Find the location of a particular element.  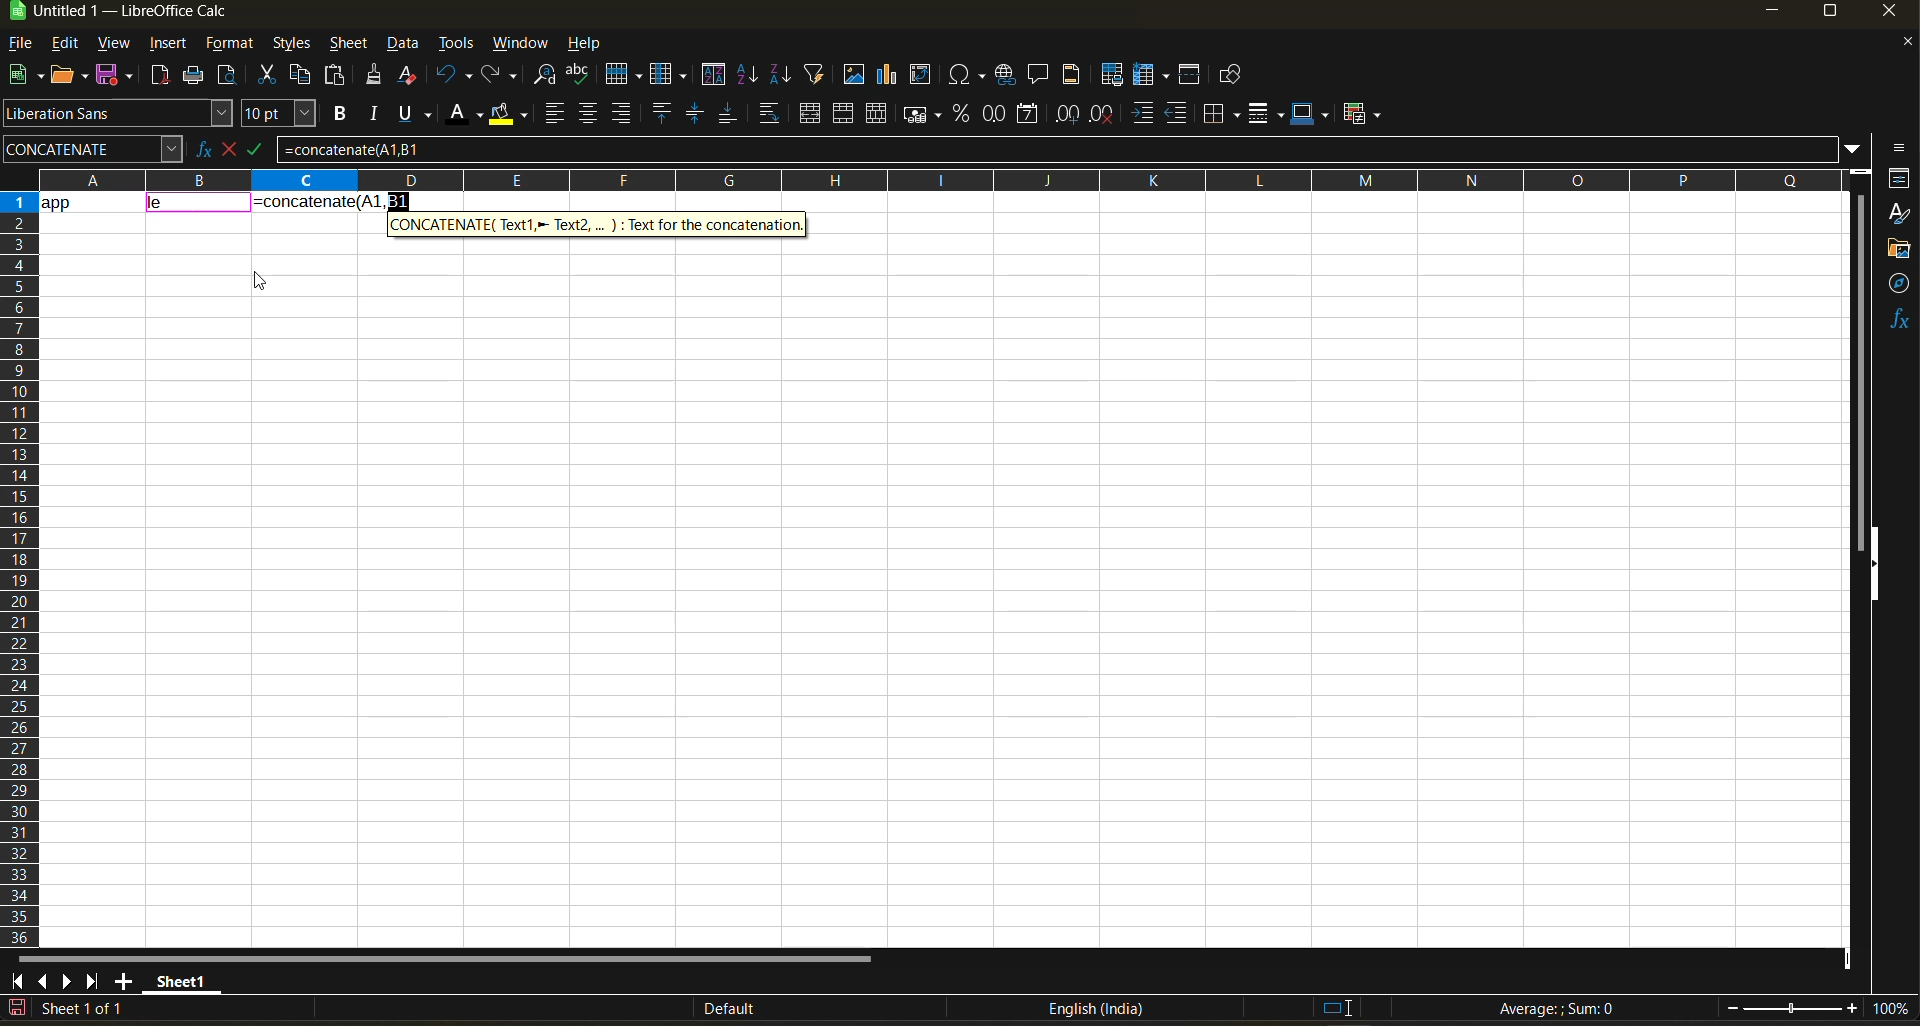

vertical scroll bar is located at coordinates (1860, 358).